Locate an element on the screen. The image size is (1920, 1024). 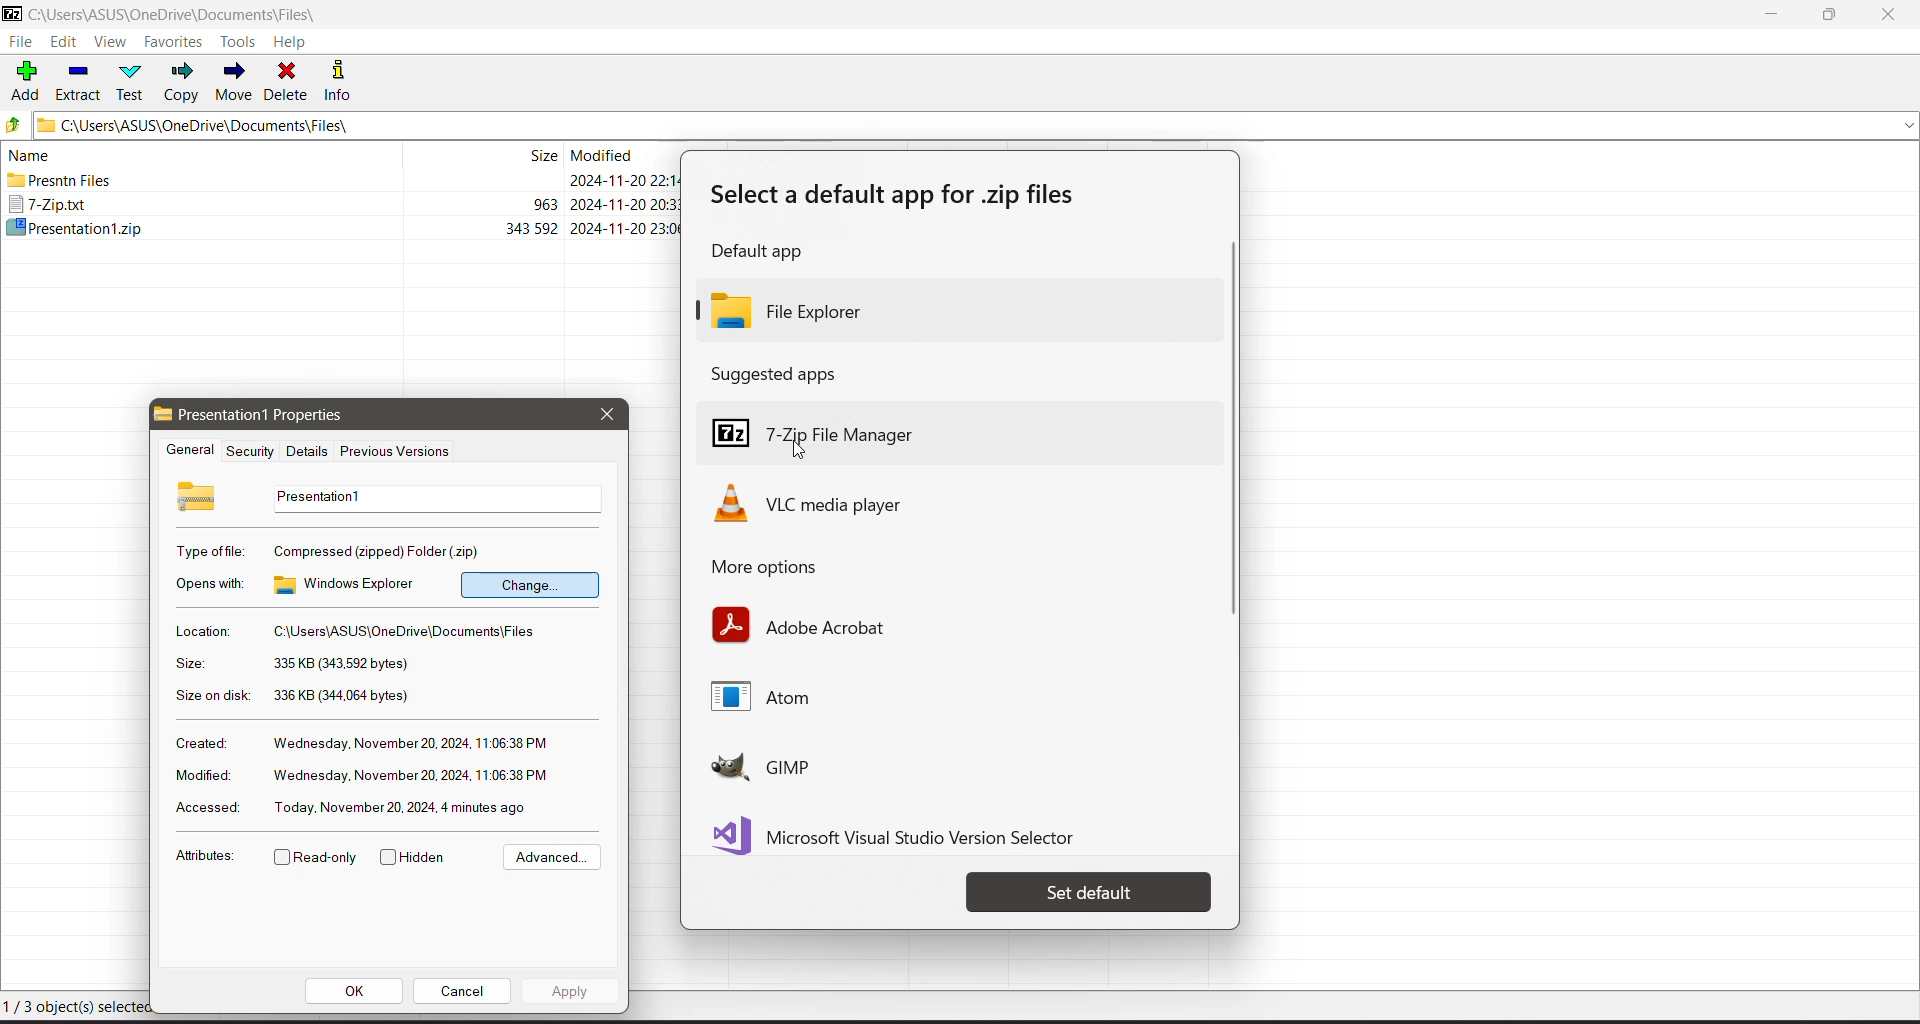
Help is located at coordinates (290, 42).